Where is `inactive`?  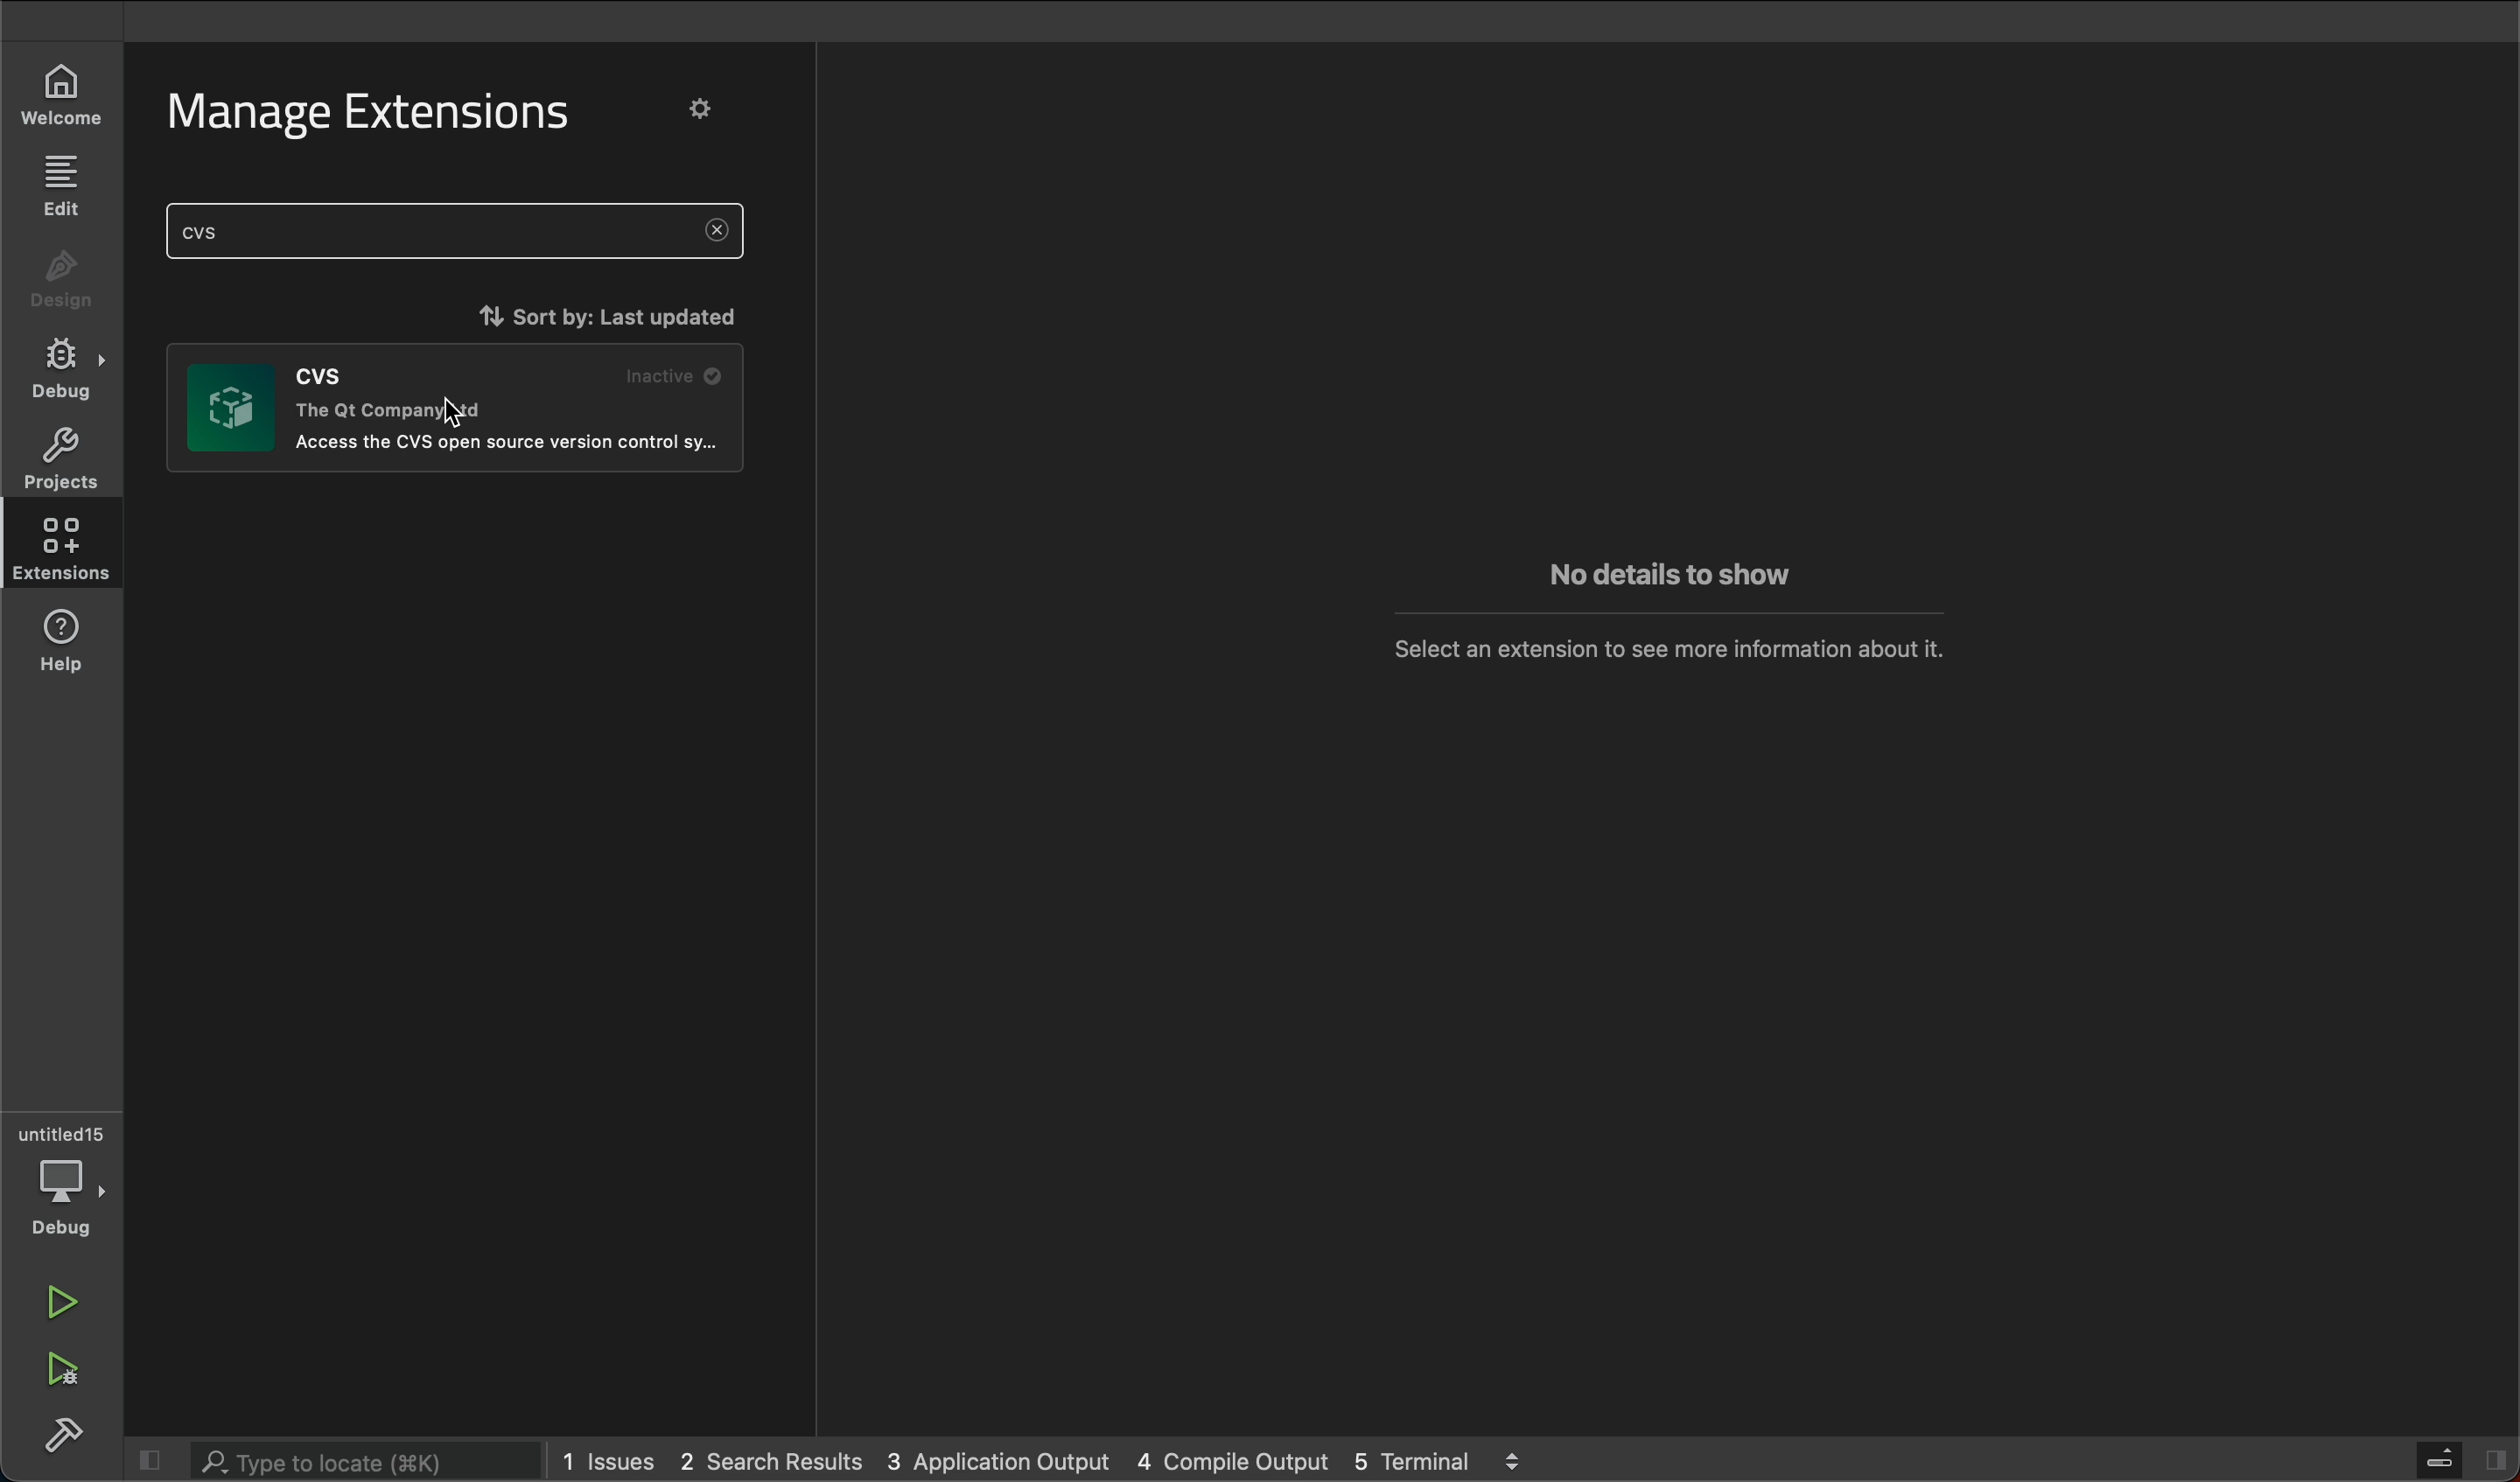 inactive is located at coordinates (678, 375).